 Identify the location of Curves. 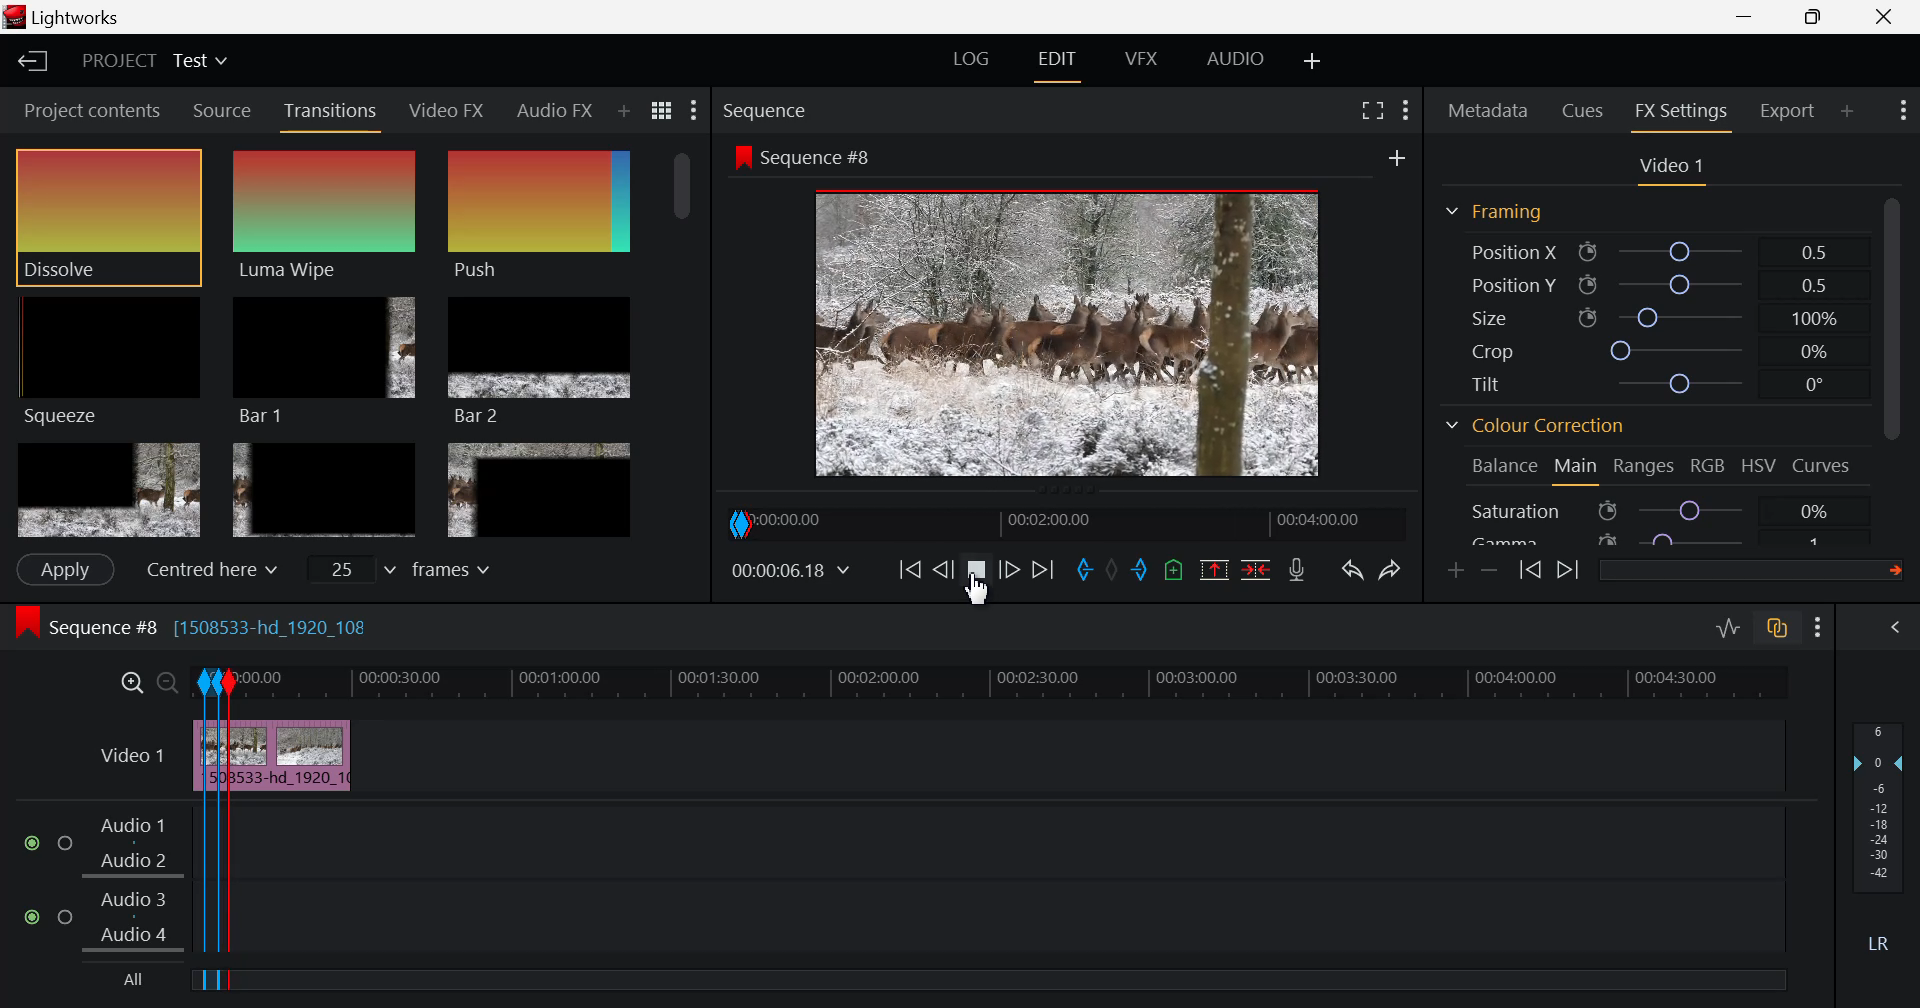
(1824, 466).